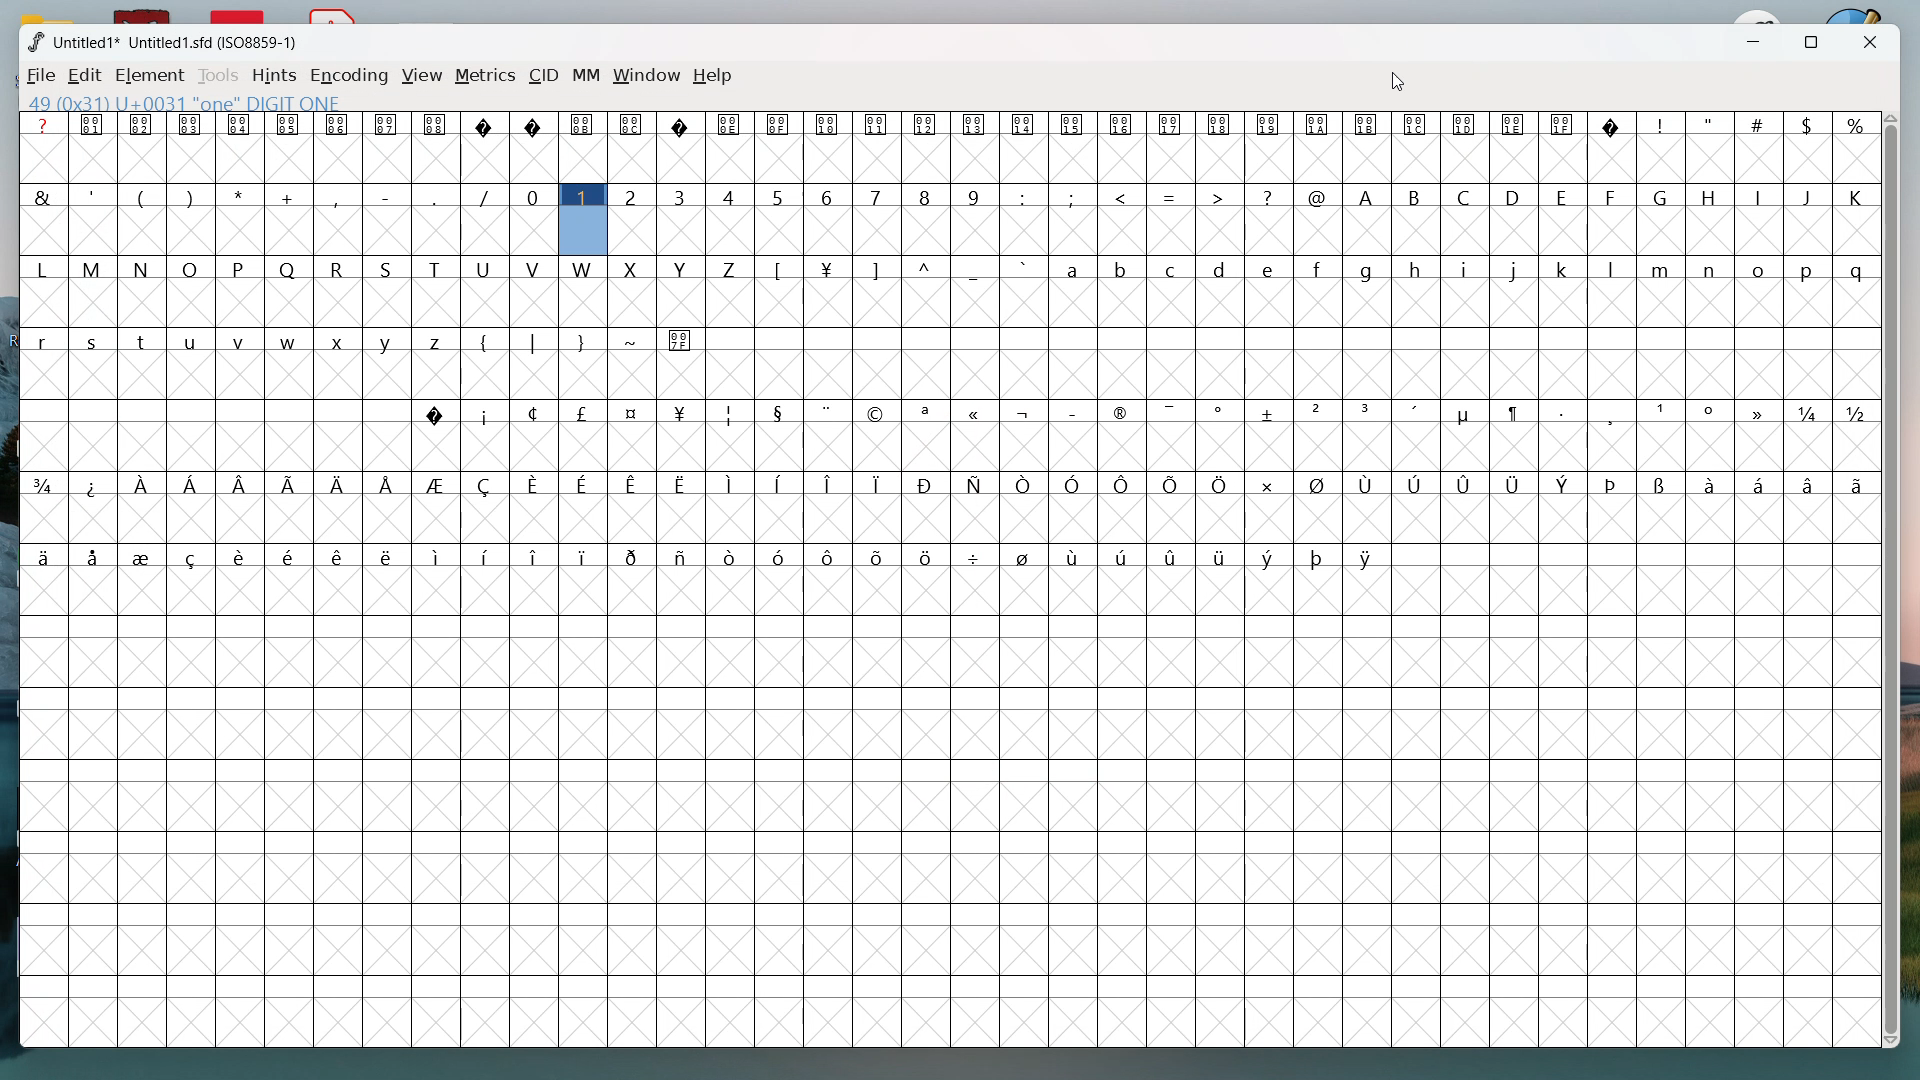 This screenshot has width=1920, height=1080. What do you see at coordinates (779, 124) in the screenshot?
I see `symbol` at bounding box center [779, 124].